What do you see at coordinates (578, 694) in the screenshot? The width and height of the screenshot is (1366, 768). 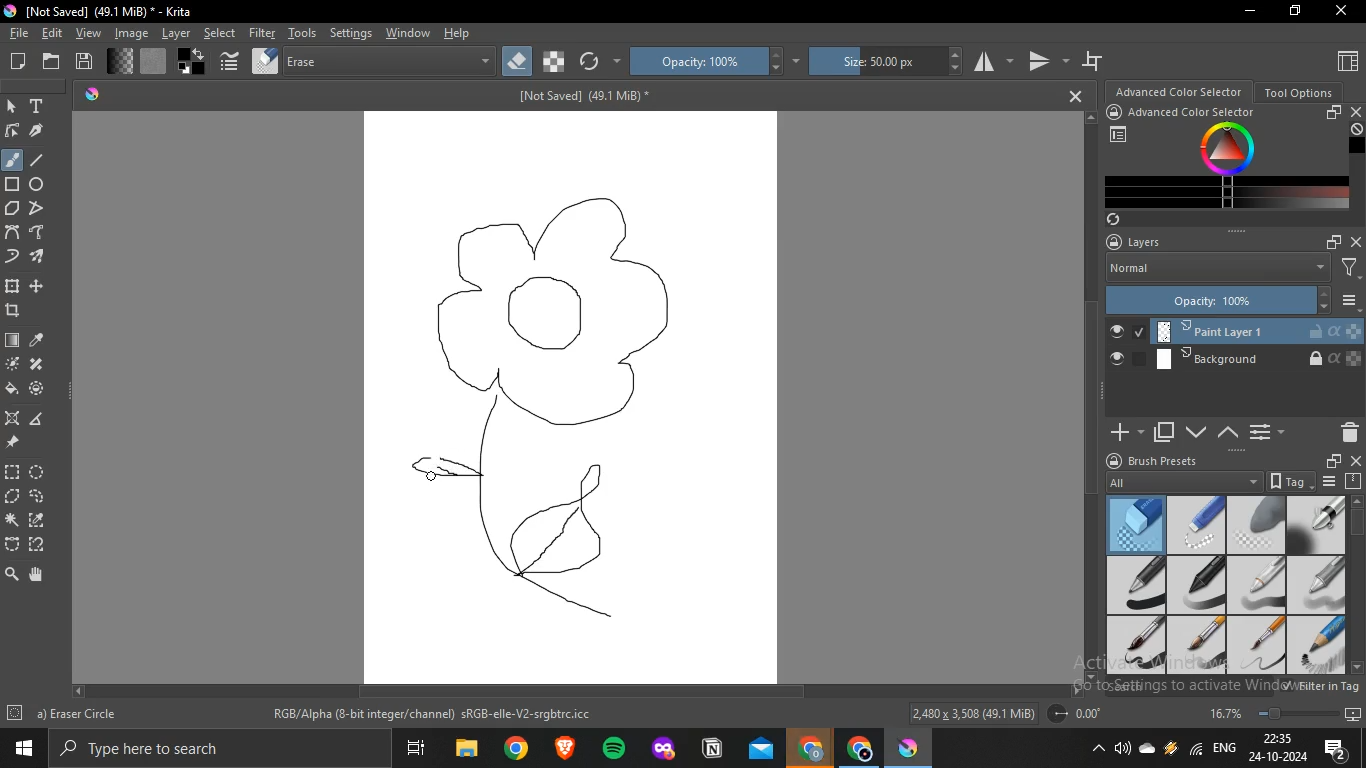 I see `Scrollbar` at bounding box center [578, 694].